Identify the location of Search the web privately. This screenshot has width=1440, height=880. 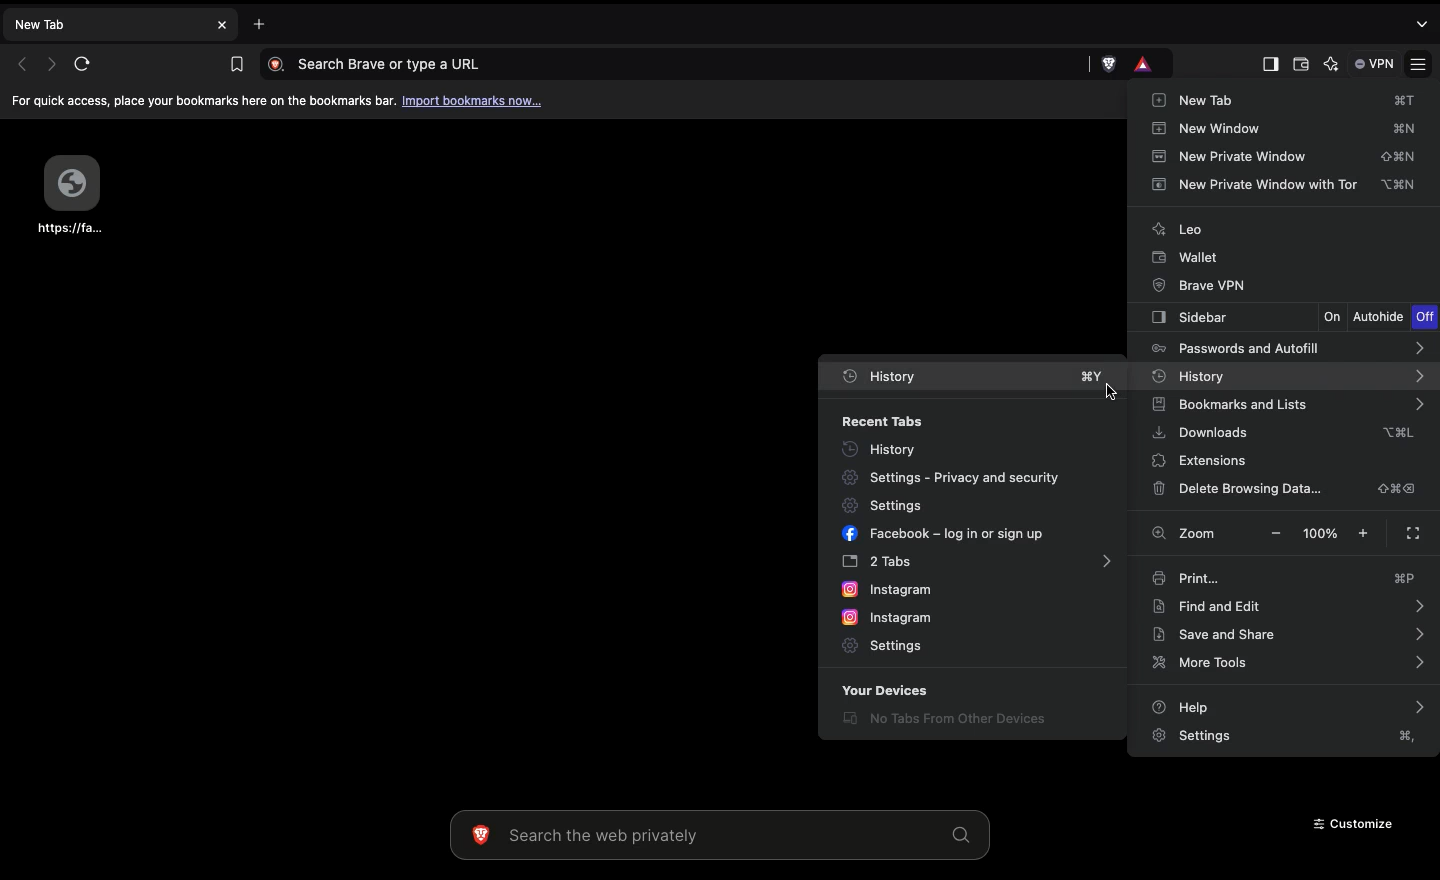
(713, 835).